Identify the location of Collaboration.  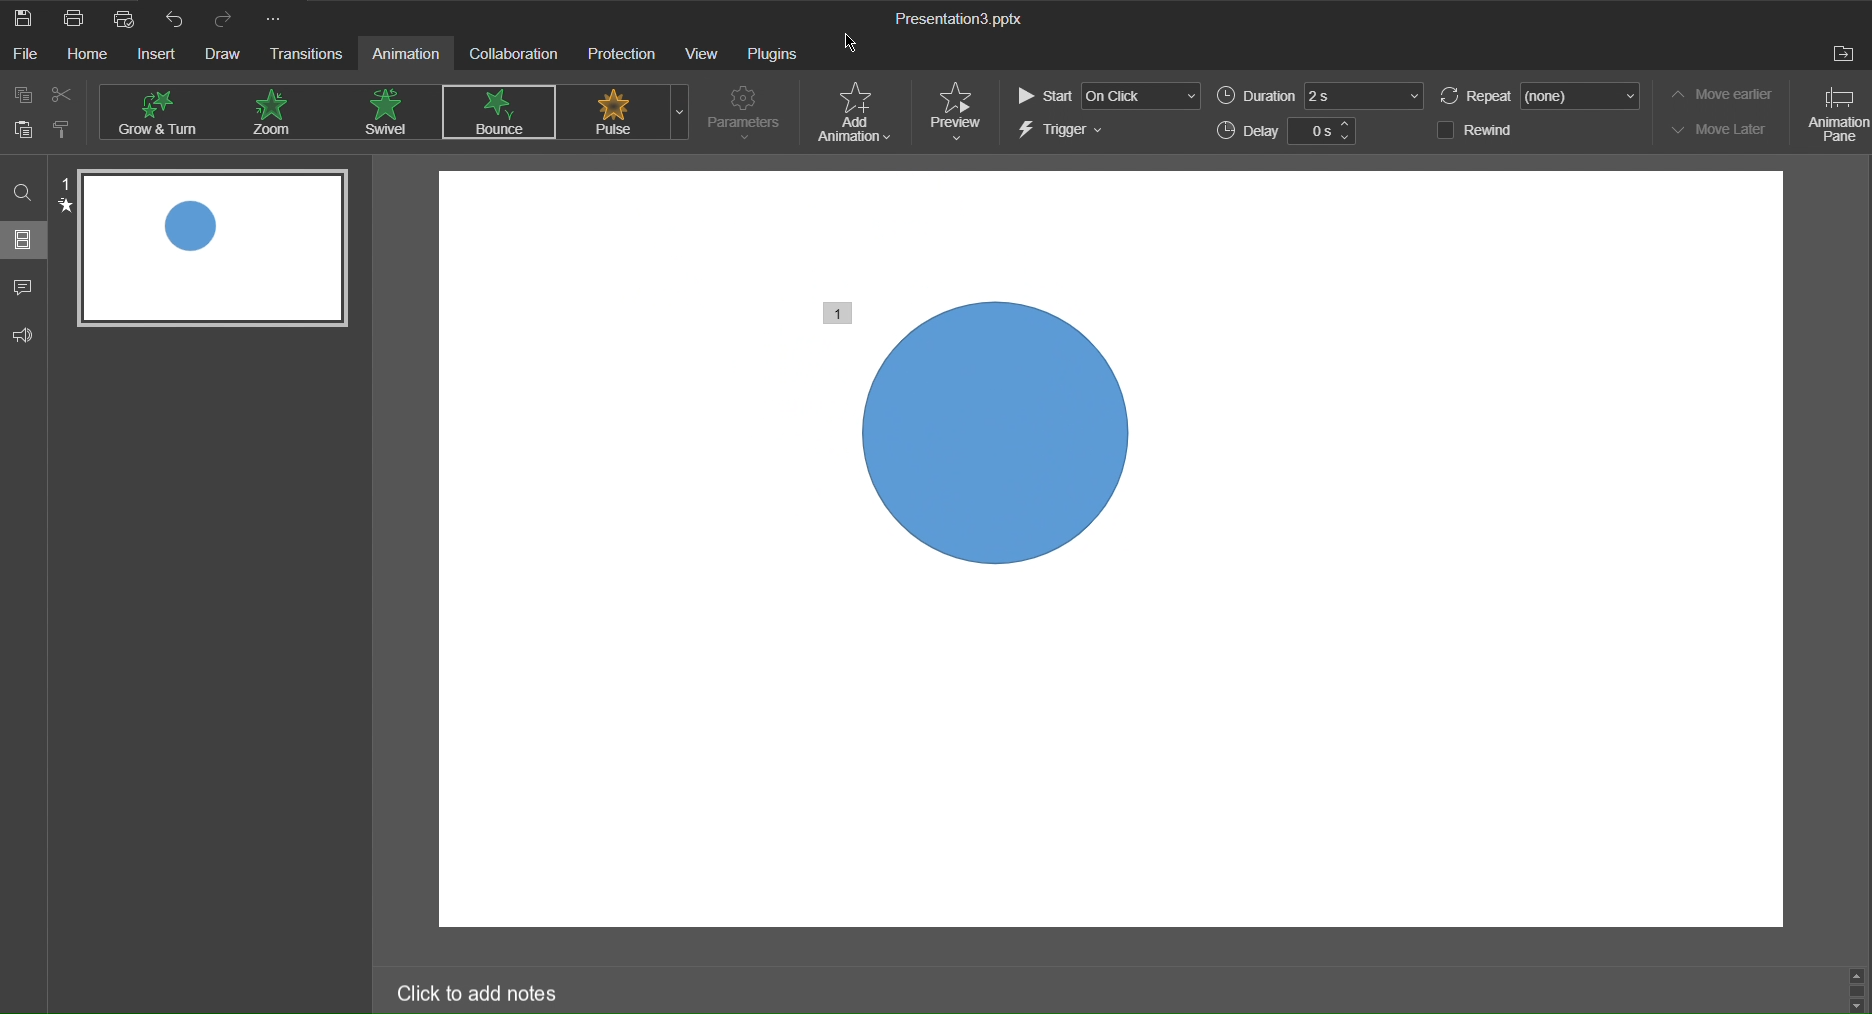
(514, 55).